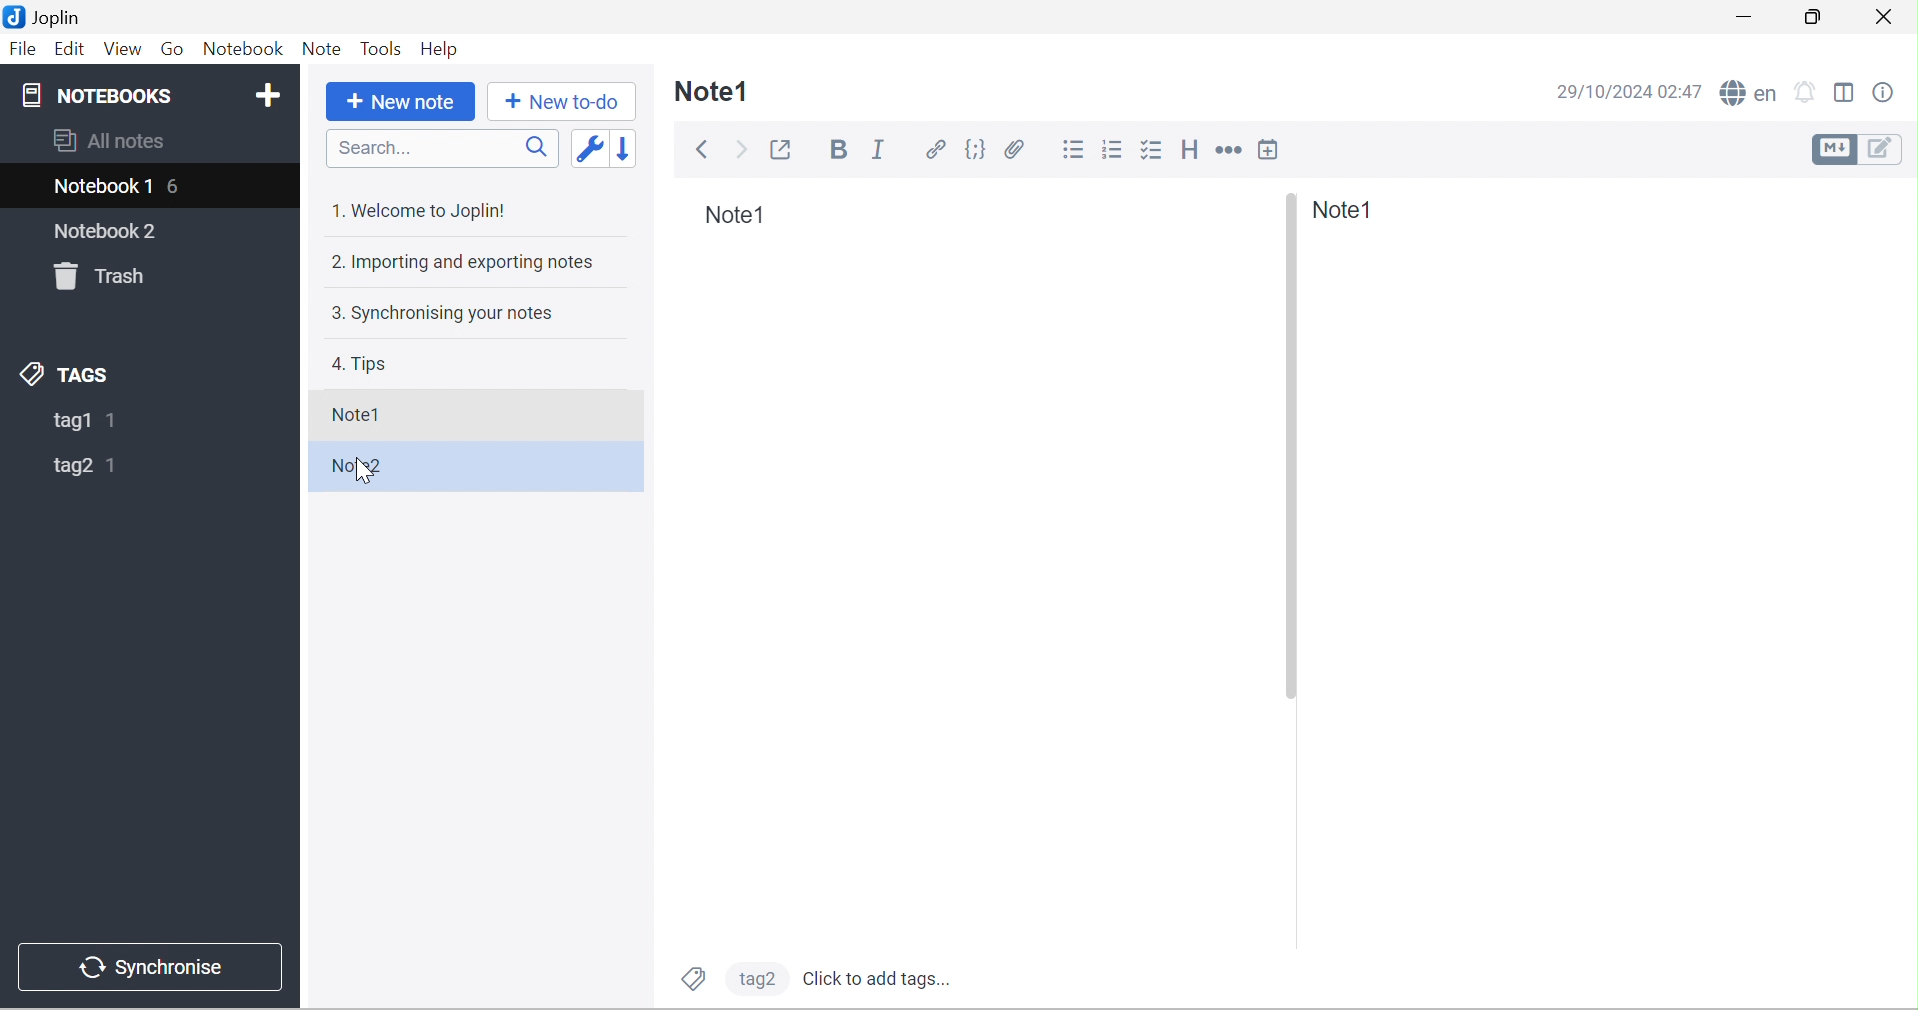 Image resolution: width=1918 pixels, height=1010 pixels. What do you see at coordinates (112, 469) in the screenshot?
I see `1` at bounding box center [112, 469].